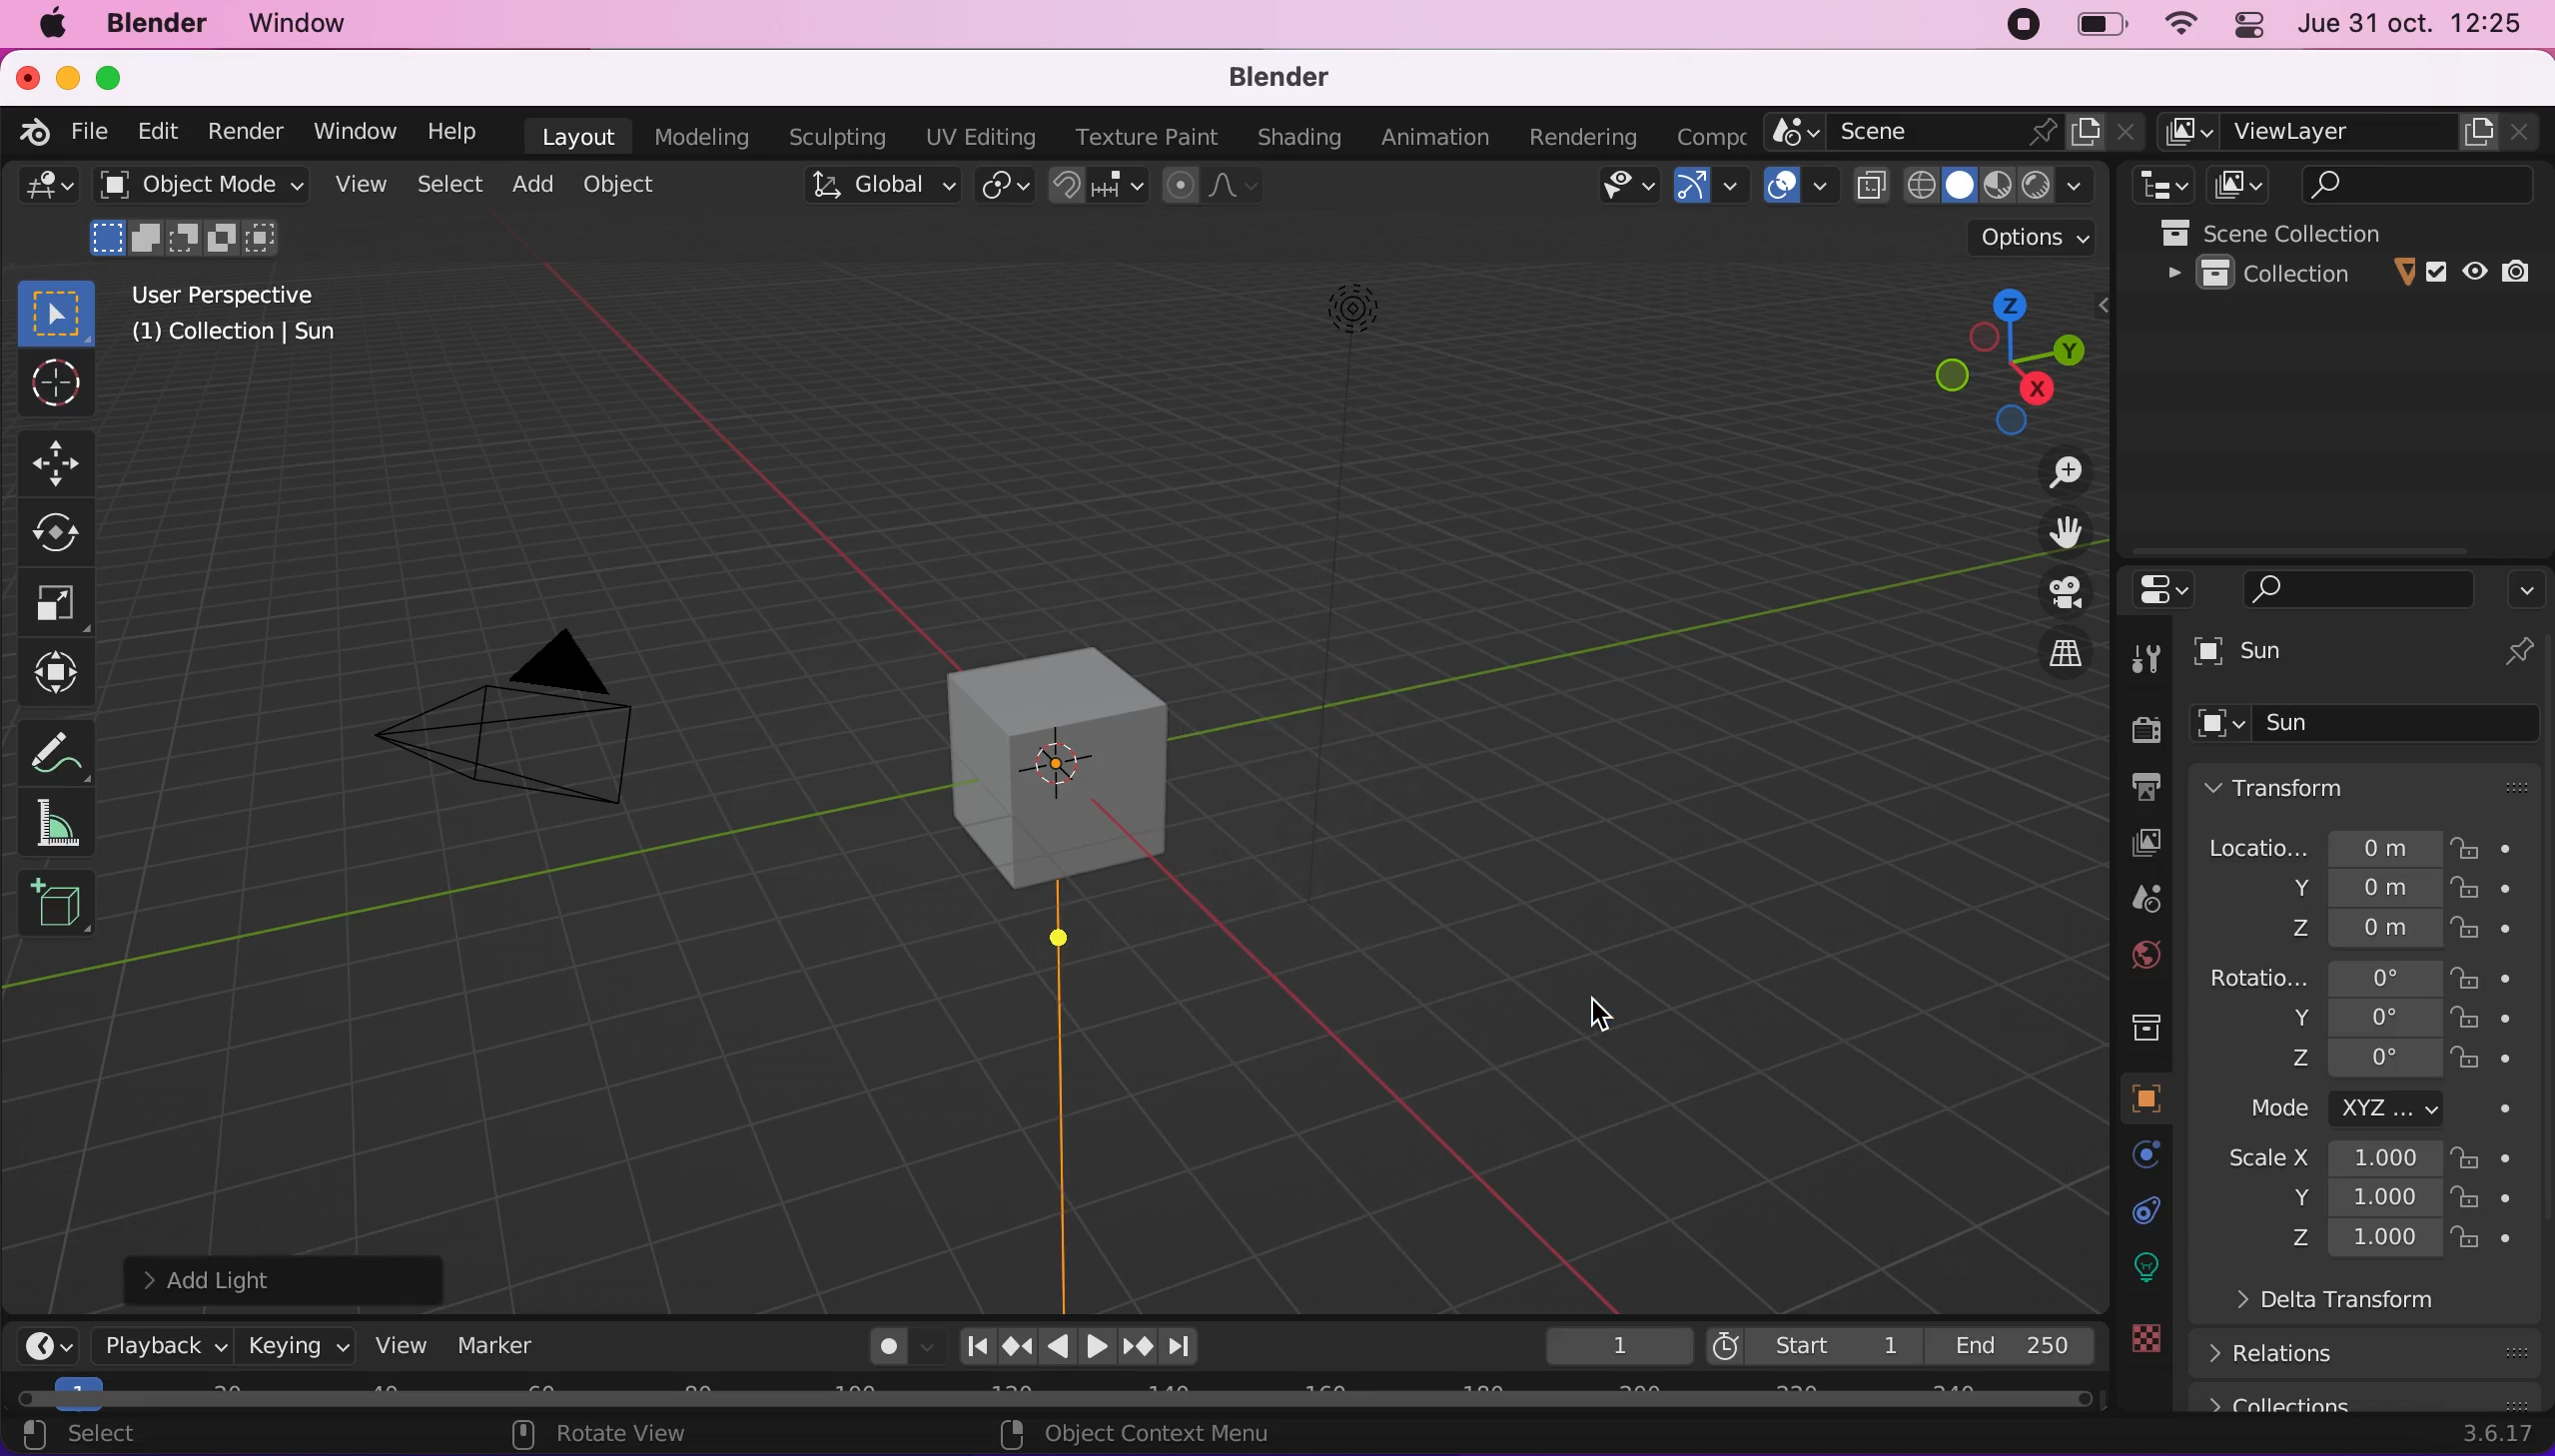  Describe the element at coordinates (2007, 184) in the screenshot. I see `viewport shading` at that location.